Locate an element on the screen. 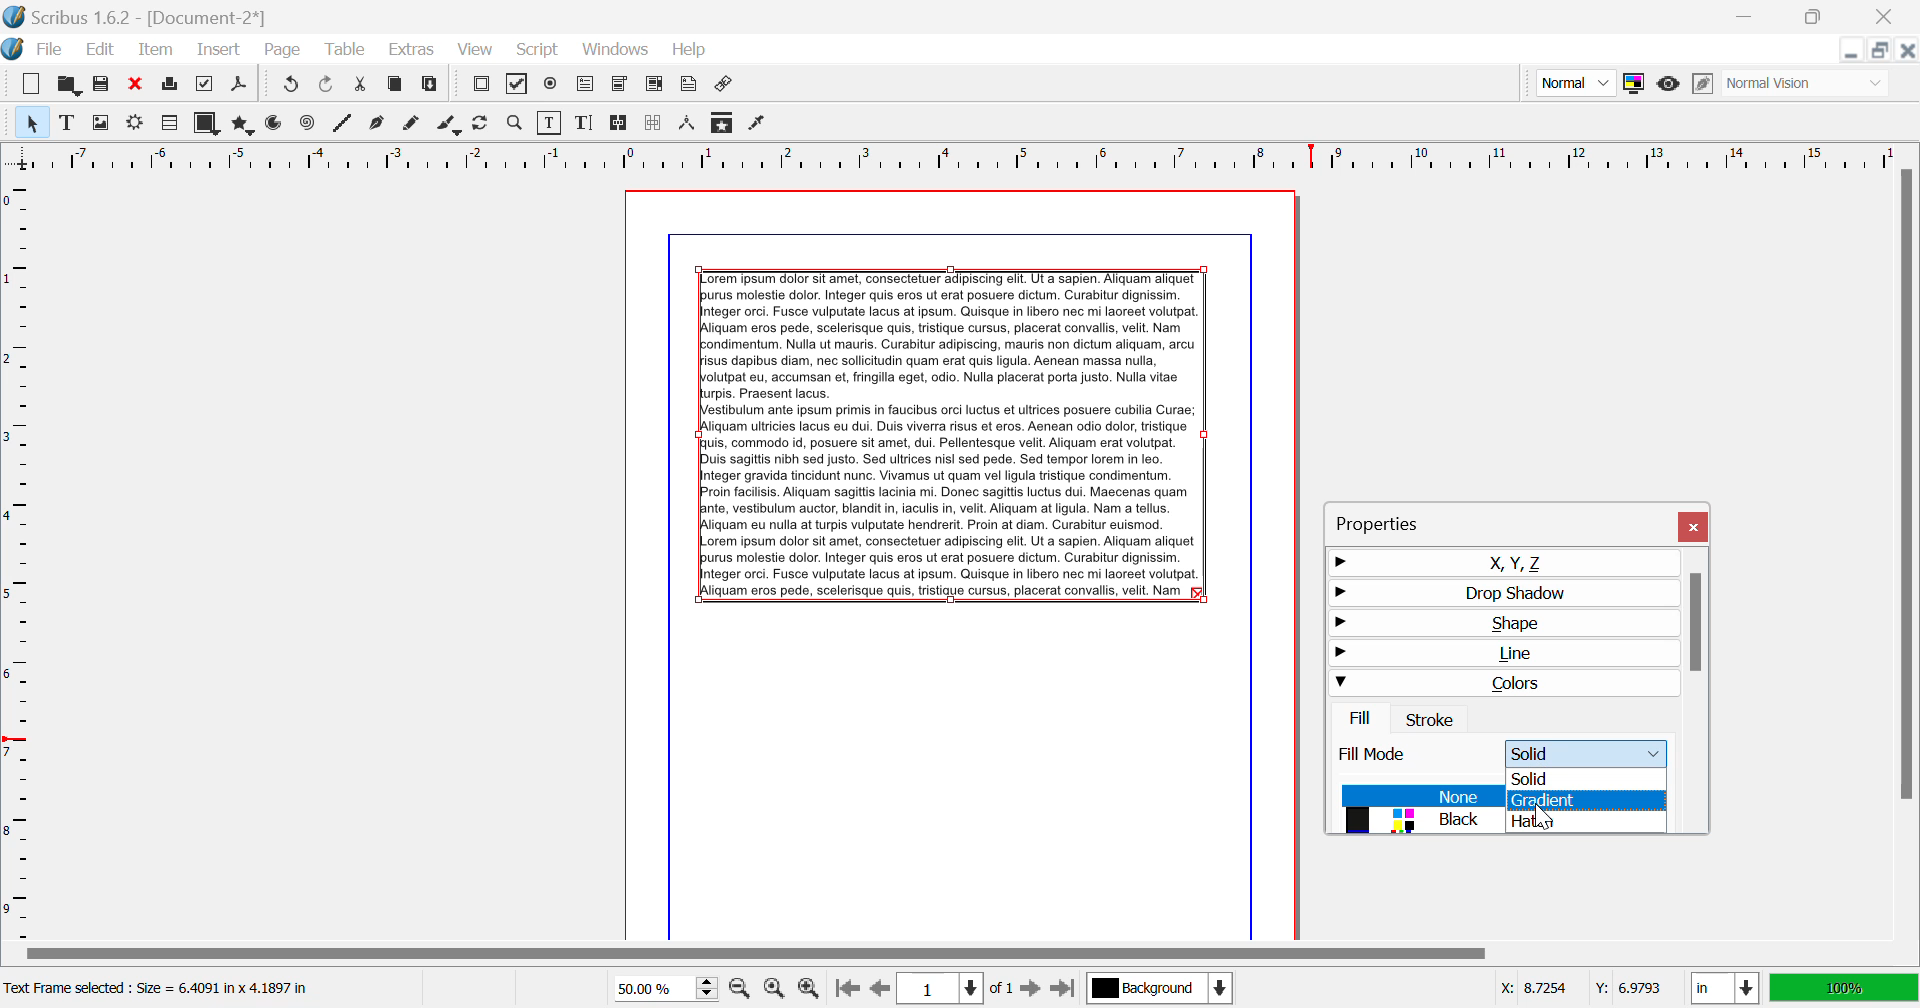 The width and height of the screenshot is (1920, 1008). Copy is located at coordinates (396, 88).